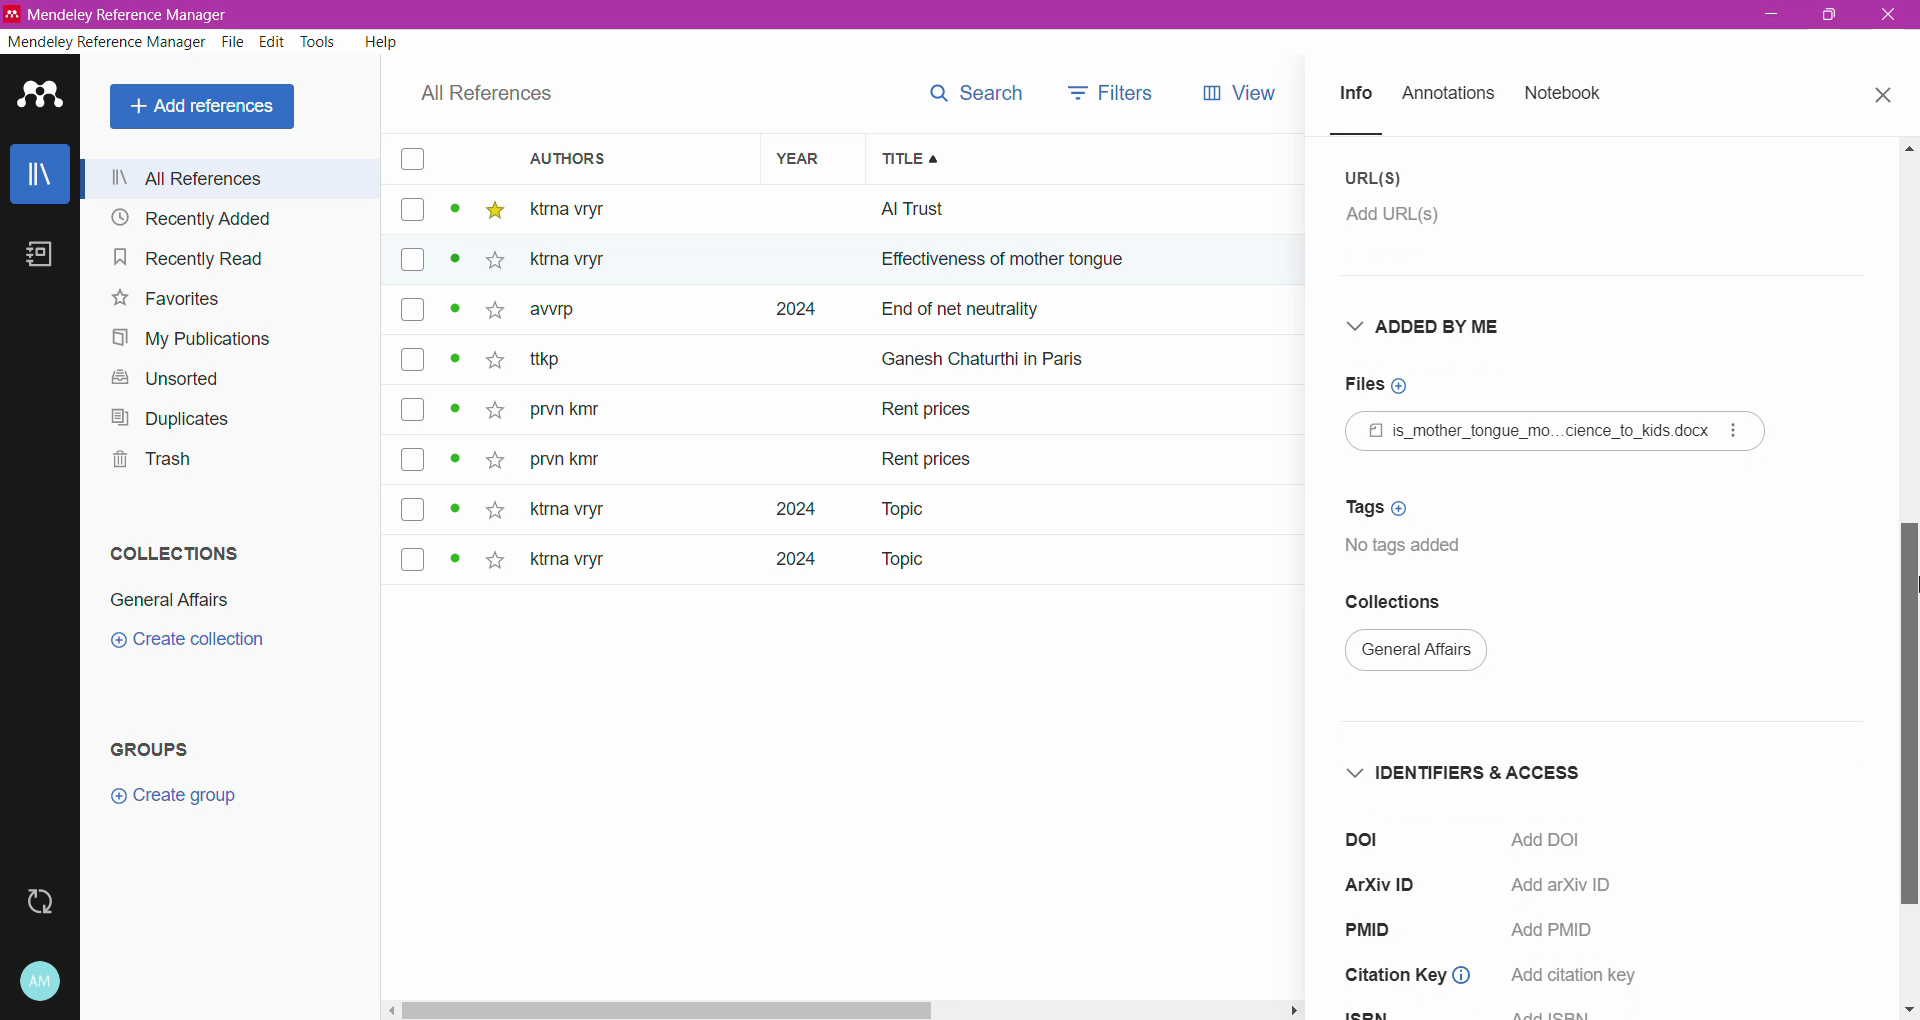 Image resolution: width=1920 pixels, height=1020 pixels. Describe the element at coordinates (1557, 884) in the screenshot. I see `Add arXiv ID` at that location.